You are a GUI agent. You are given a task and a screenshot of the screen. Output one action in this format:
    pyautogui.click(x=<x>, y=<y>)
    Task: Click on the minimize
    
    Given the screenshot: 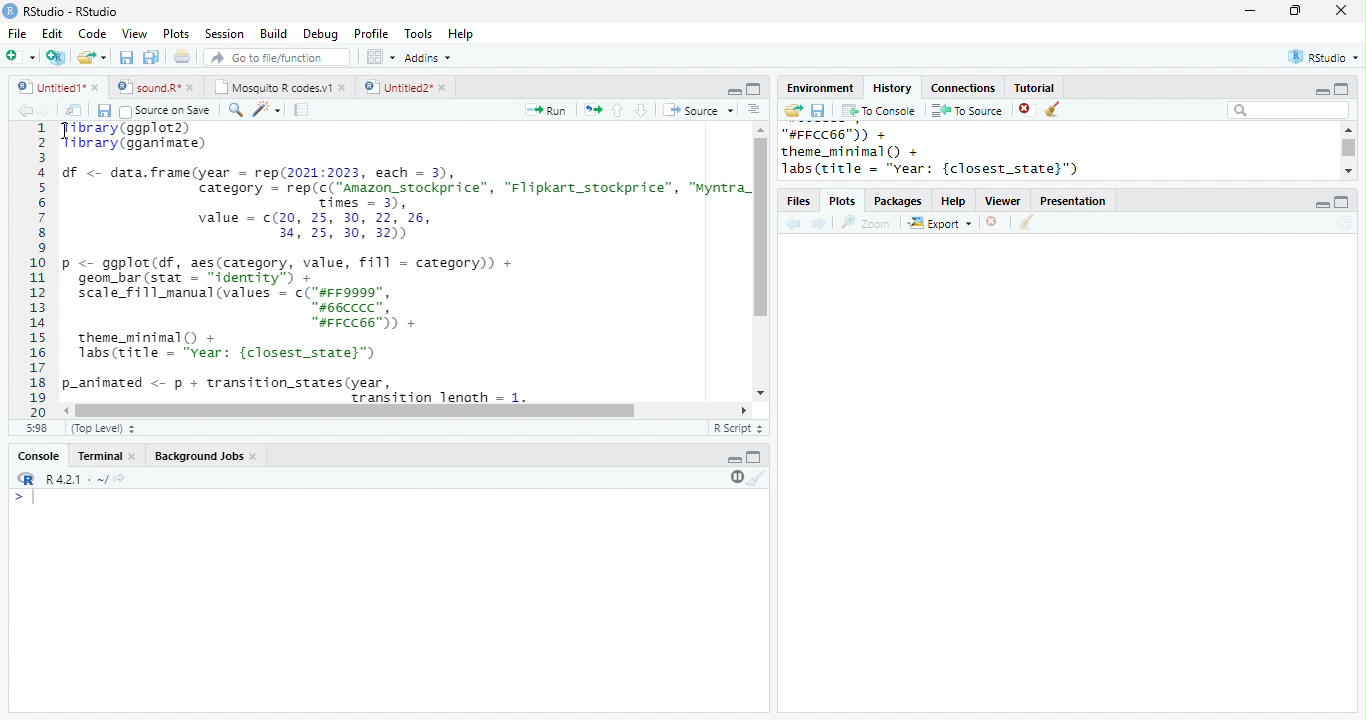 What is the action you would take?
    pyautogui.click(x=1322, y=205)
    